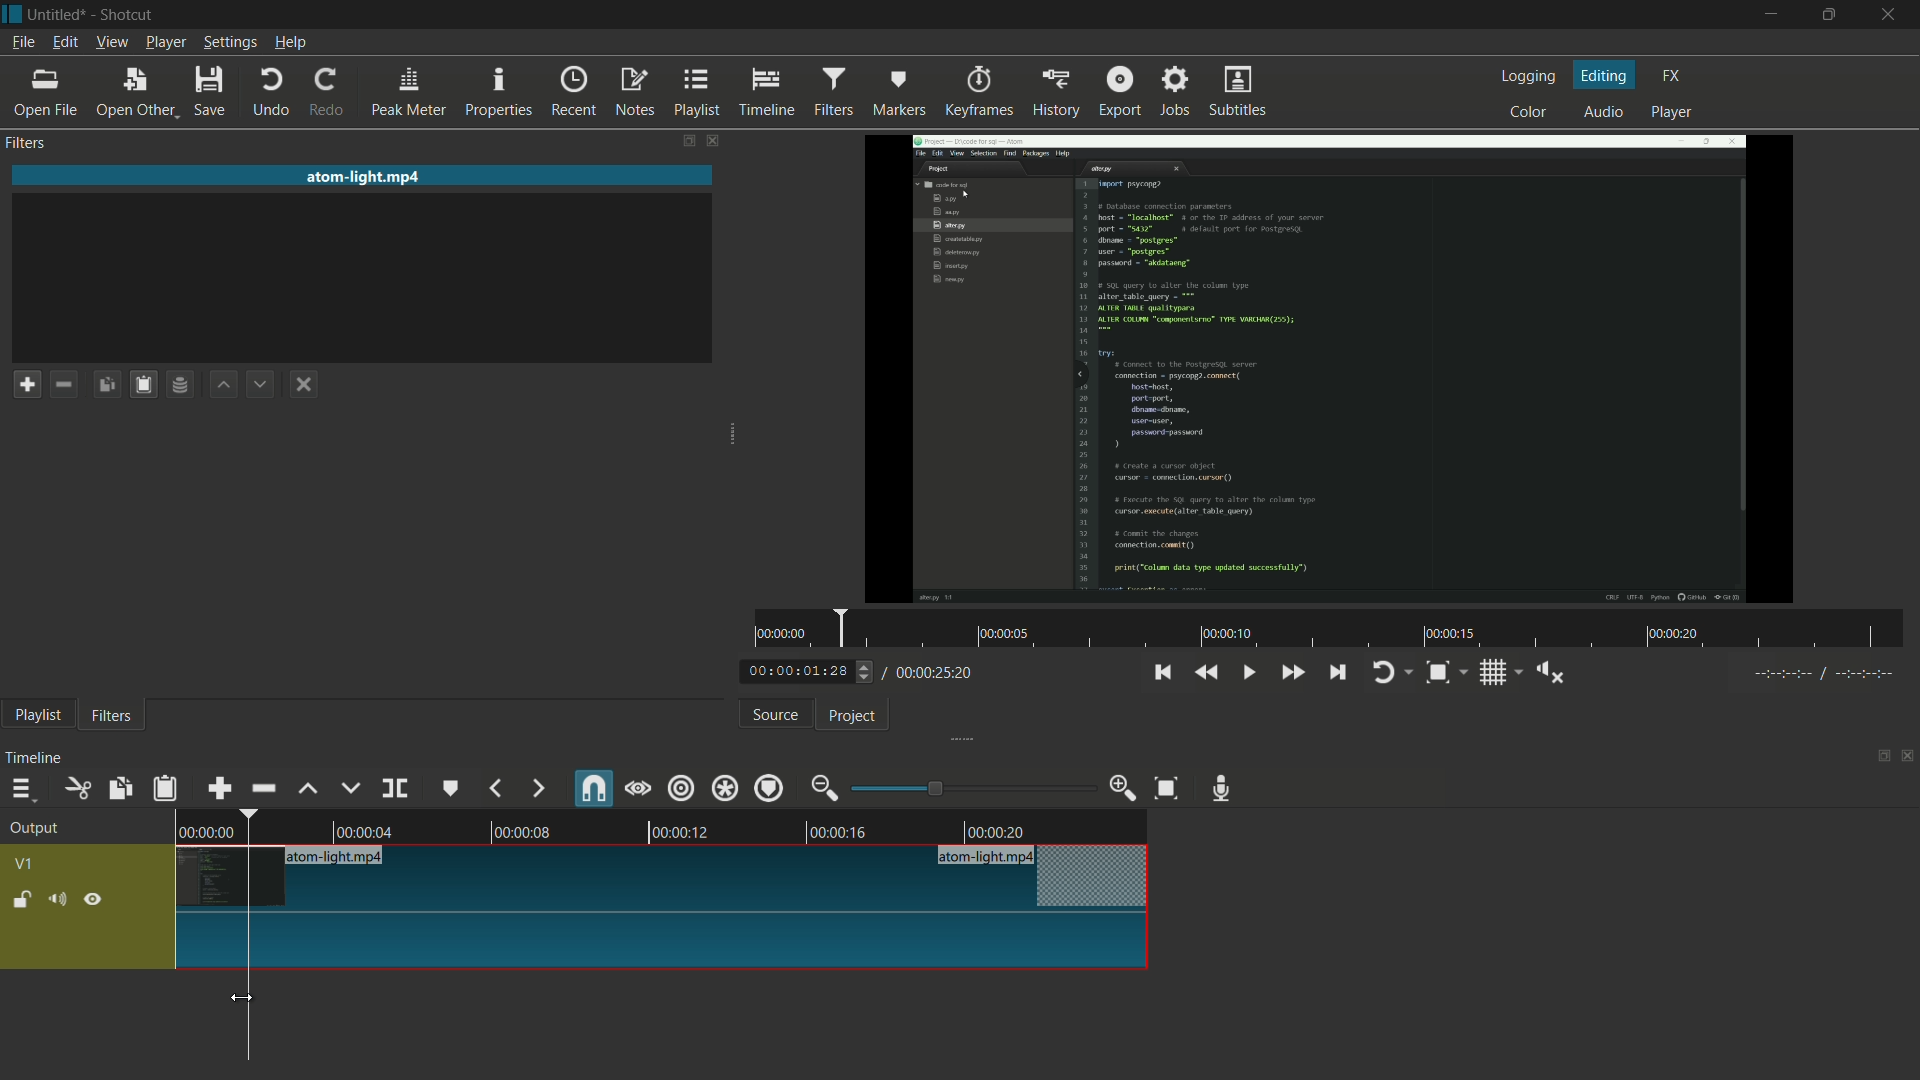  I want to click on lock, so click(22, 901).